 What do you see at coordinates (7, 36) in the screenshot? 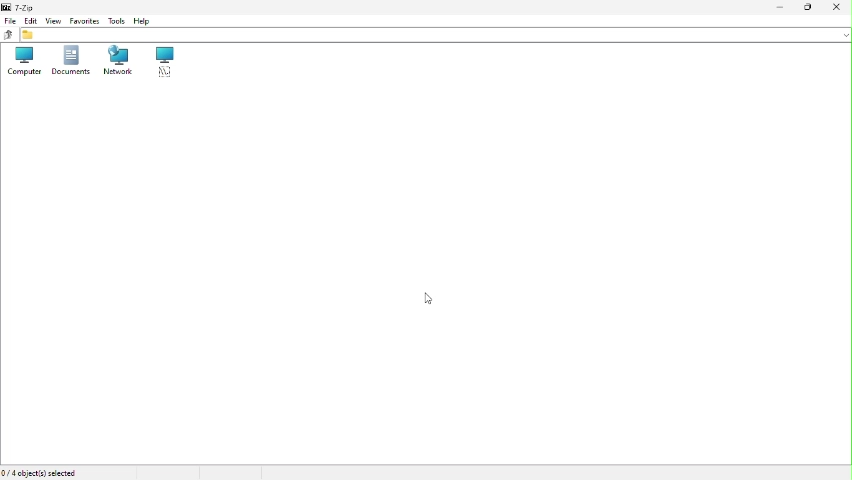
I see `up` at bounding box center [7, 36].